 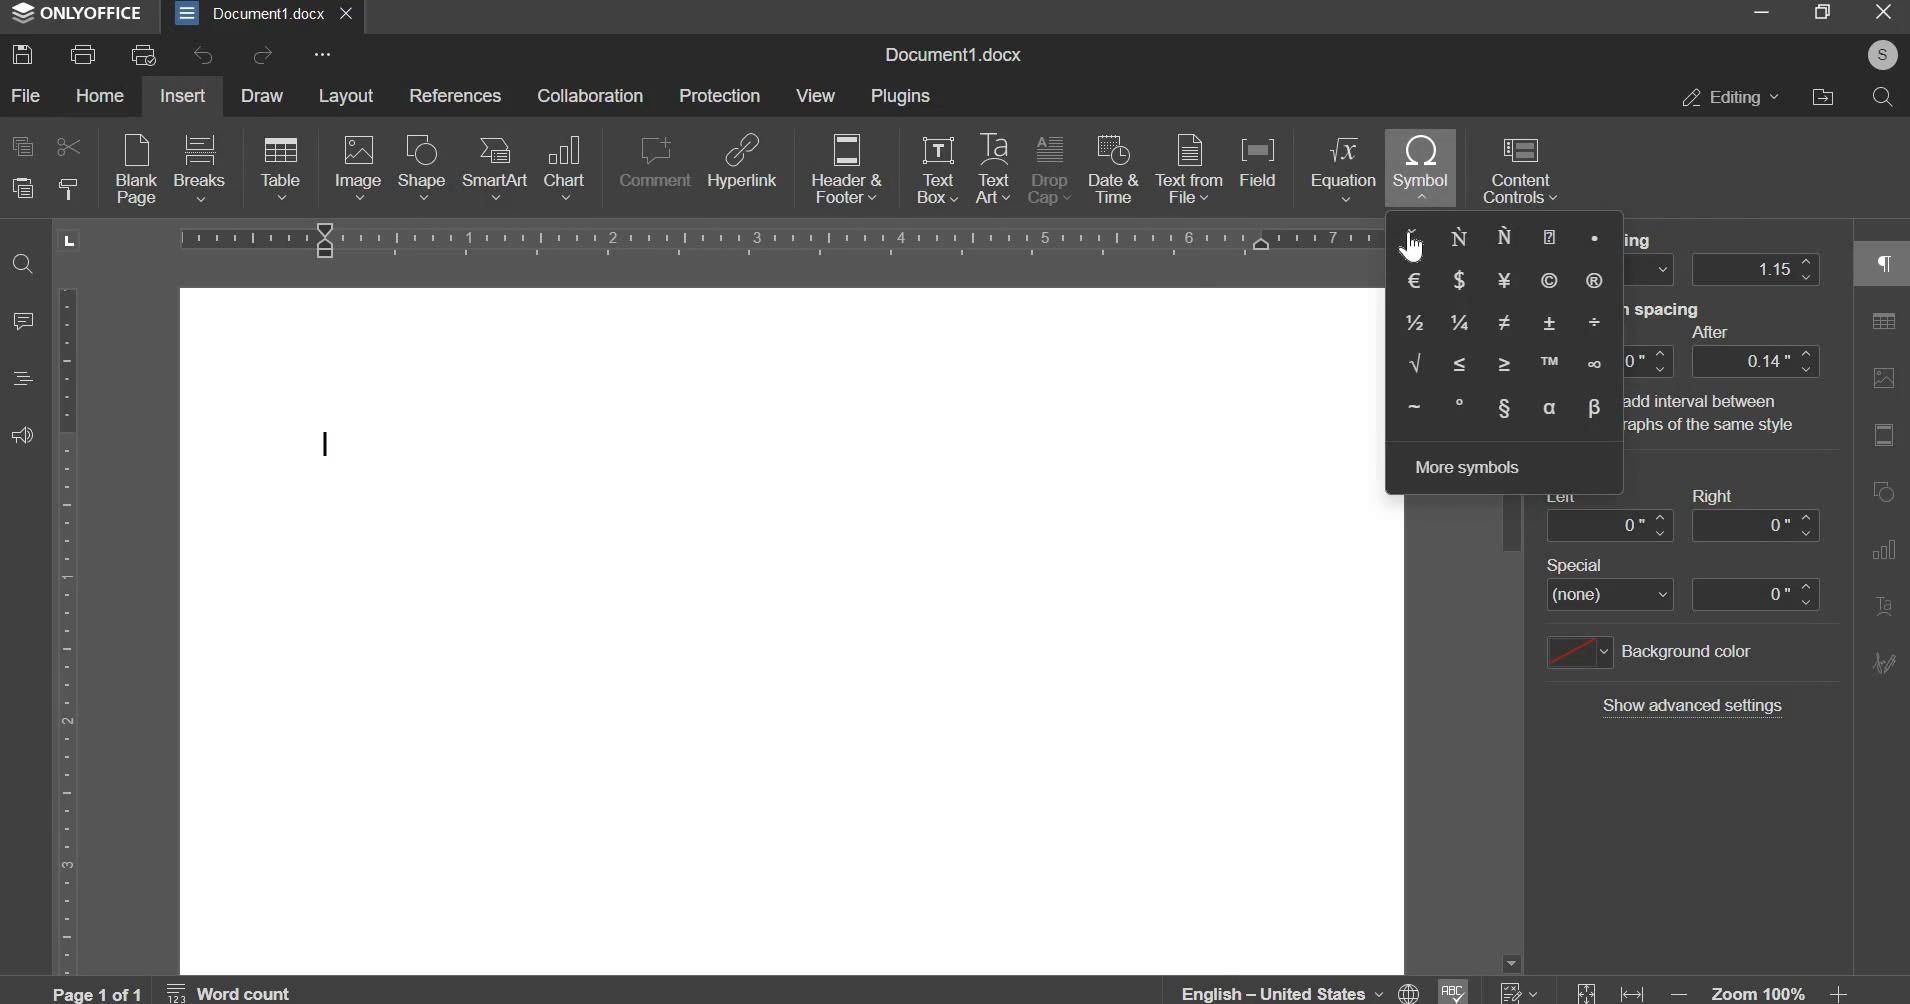 I want to click on field, so click(x=1256, y=160).